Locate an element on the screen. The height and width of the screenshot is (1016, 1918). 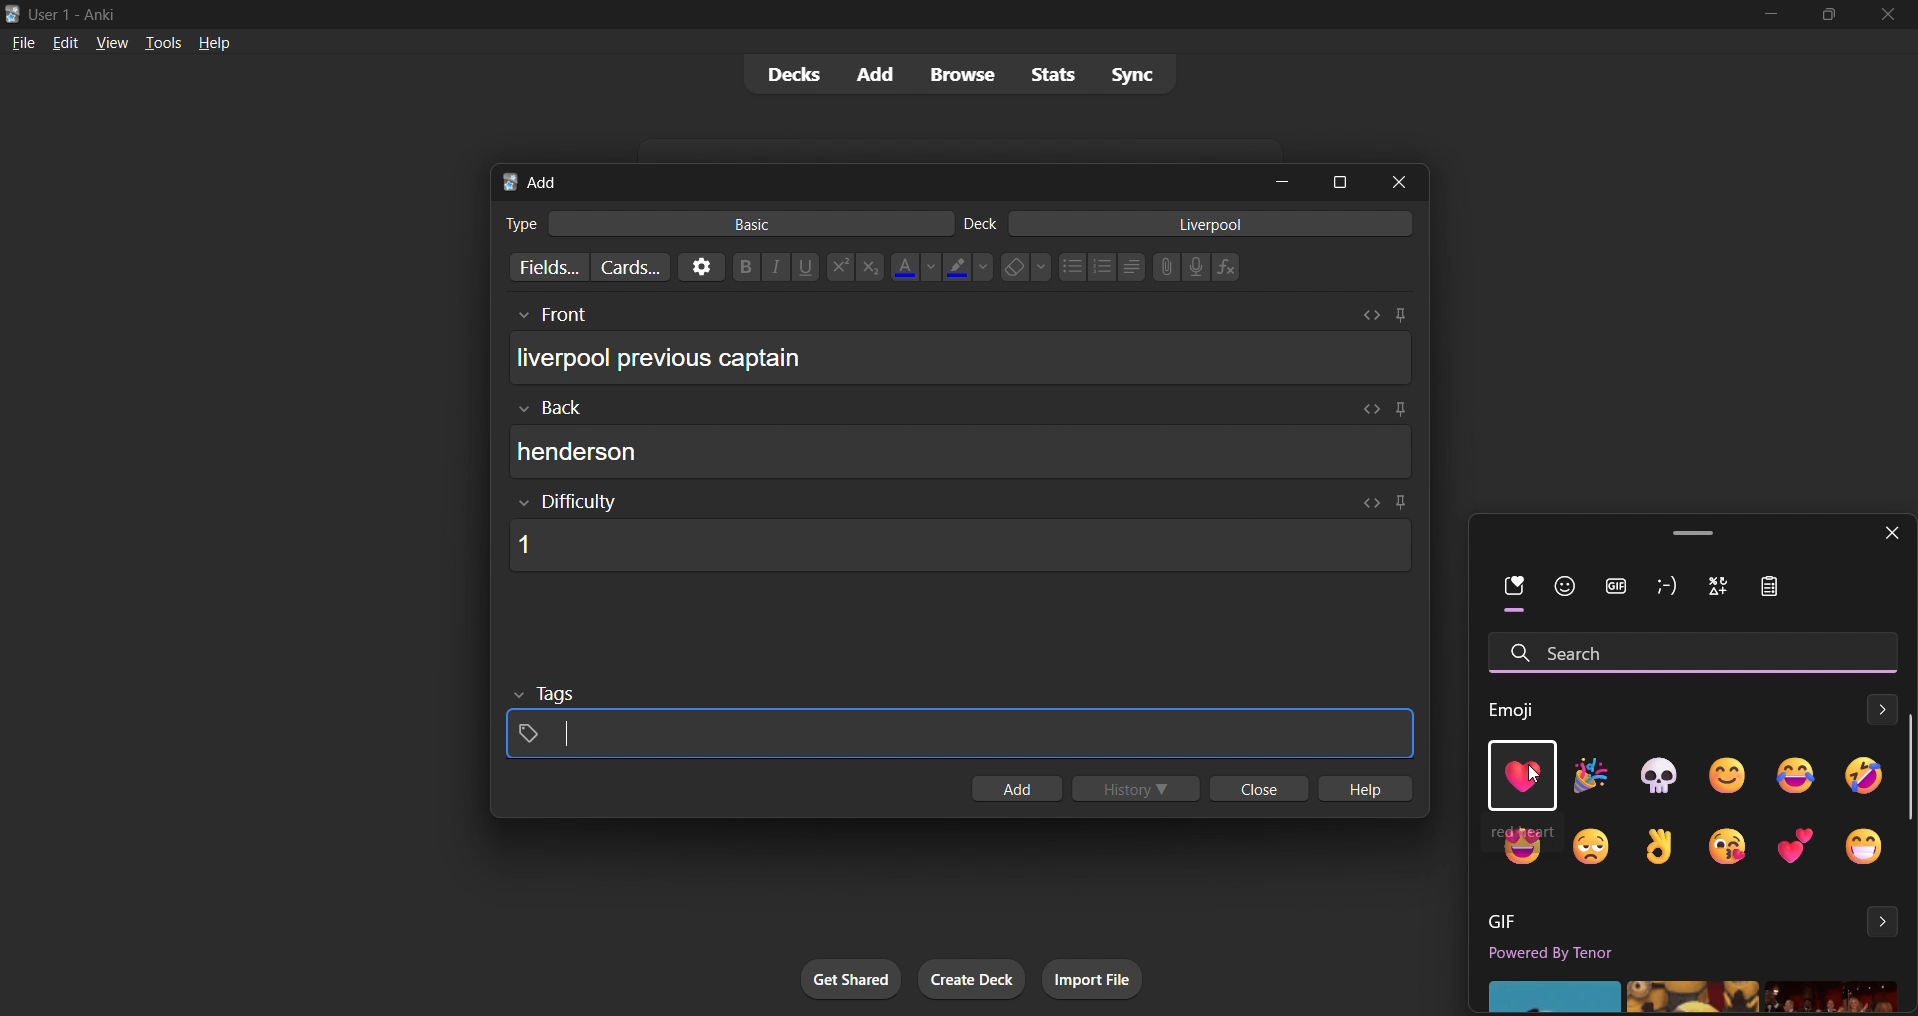
close is located at coordinates (1255, 790).